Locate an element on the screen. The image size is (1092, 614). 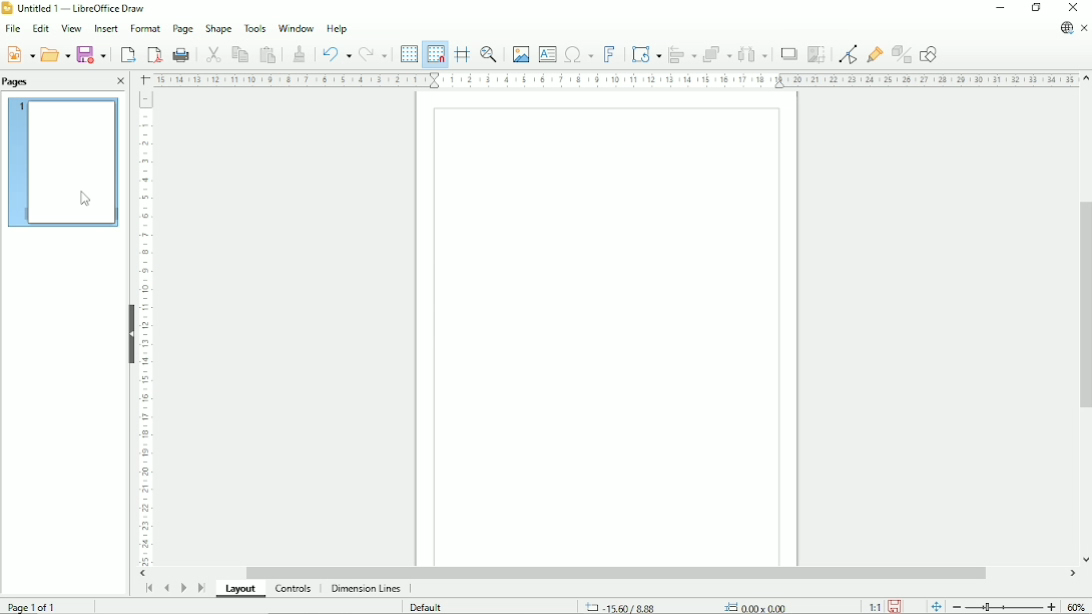
Close document is located at coordinates (1085, 29).